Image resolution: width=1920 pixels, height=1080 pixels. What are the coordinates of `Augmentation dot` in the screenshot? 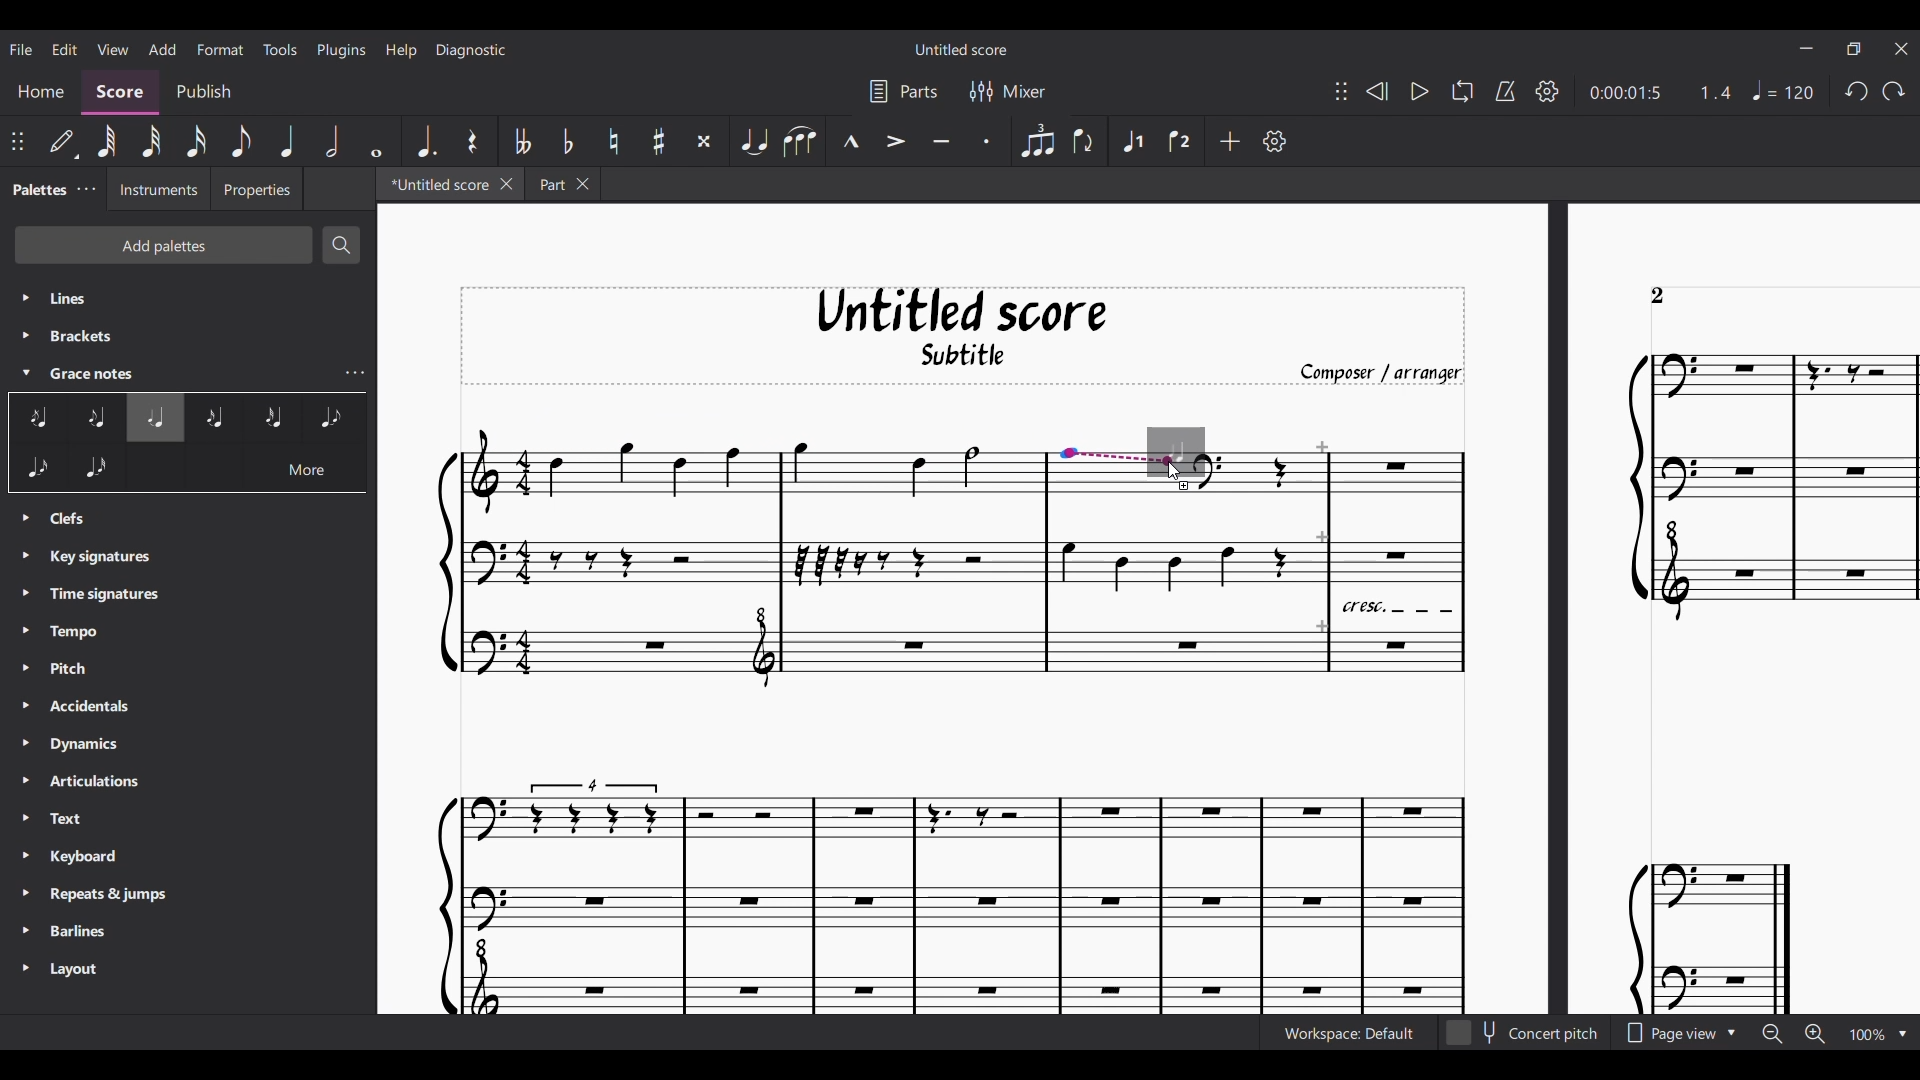 It's located at (424, 142).